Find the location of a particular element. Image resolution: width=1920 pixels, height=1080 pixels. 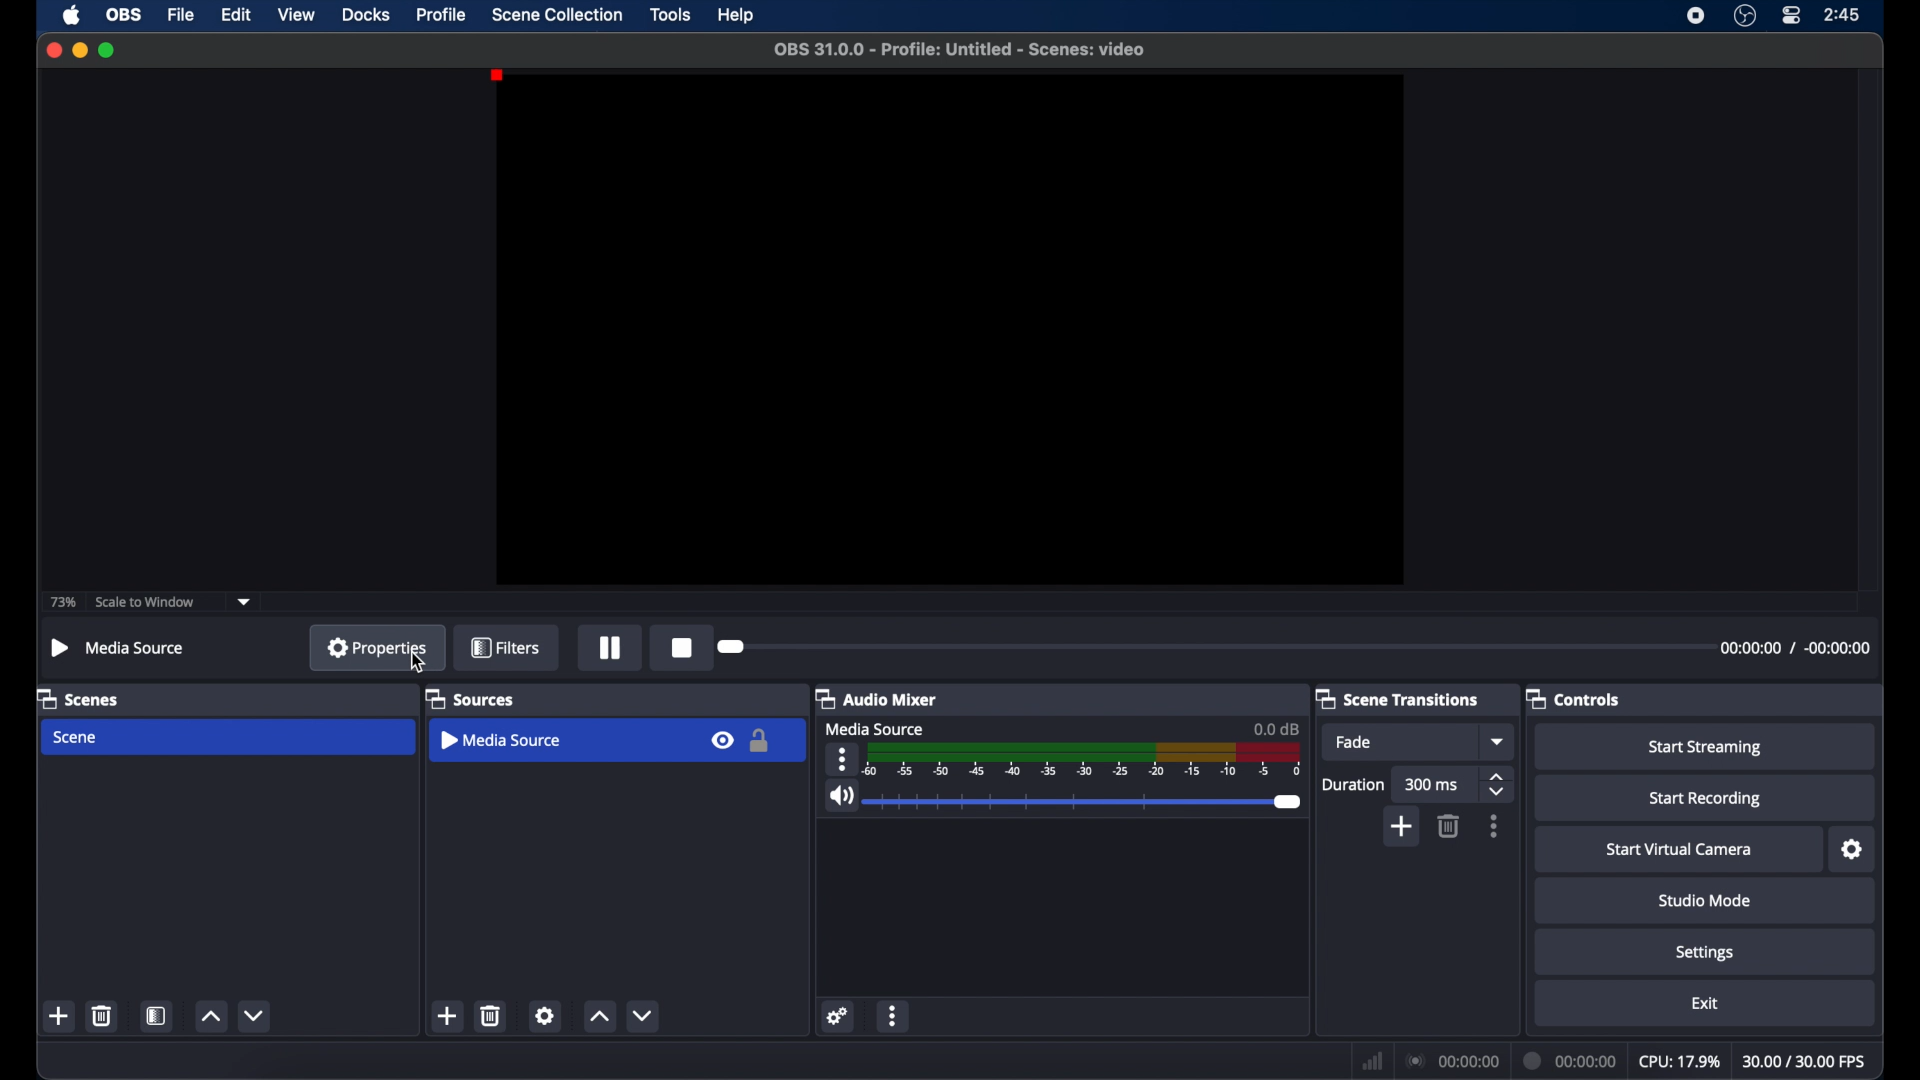

decrement is located at coordinates (256, 1015).